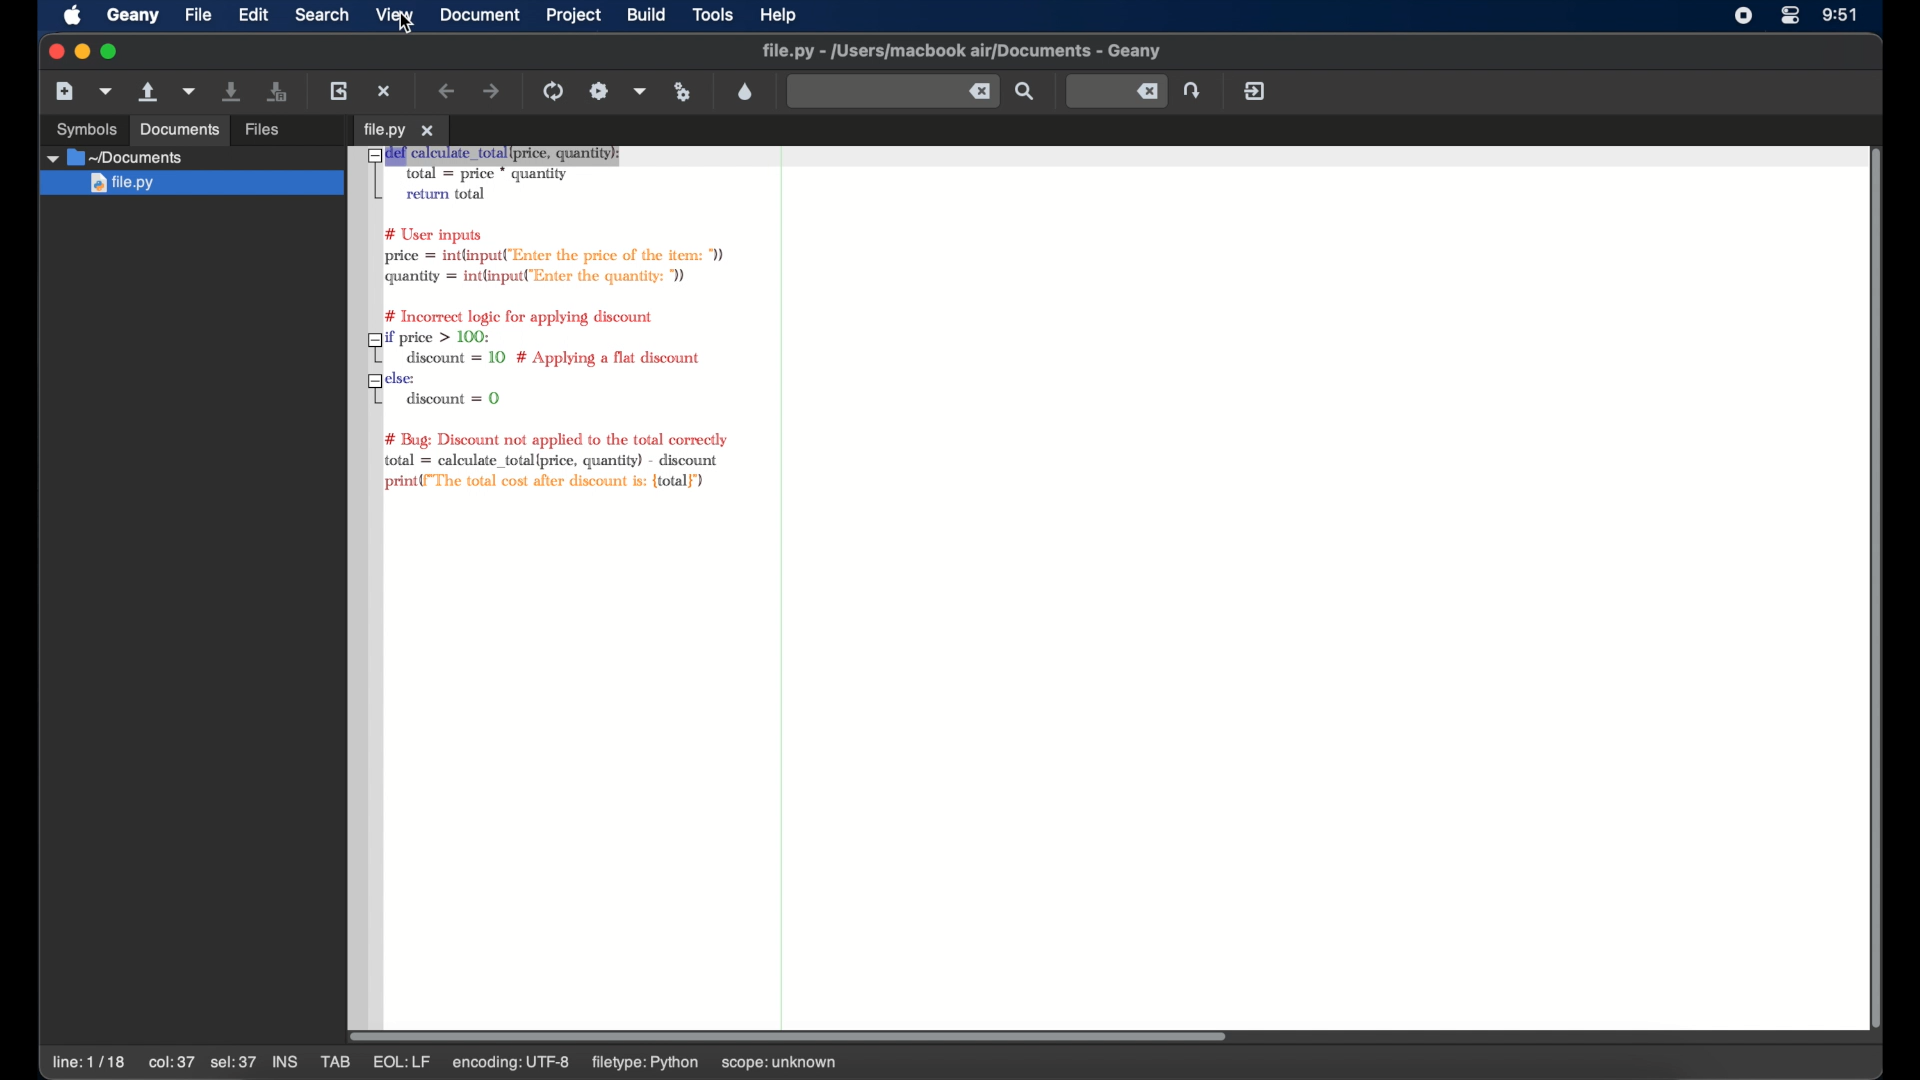 The image size is (1920, 1080). What do you see at coordinates (511, 1064) in the screenshot?
I see `encoding utf-8` at bounding box center [511, 1064].